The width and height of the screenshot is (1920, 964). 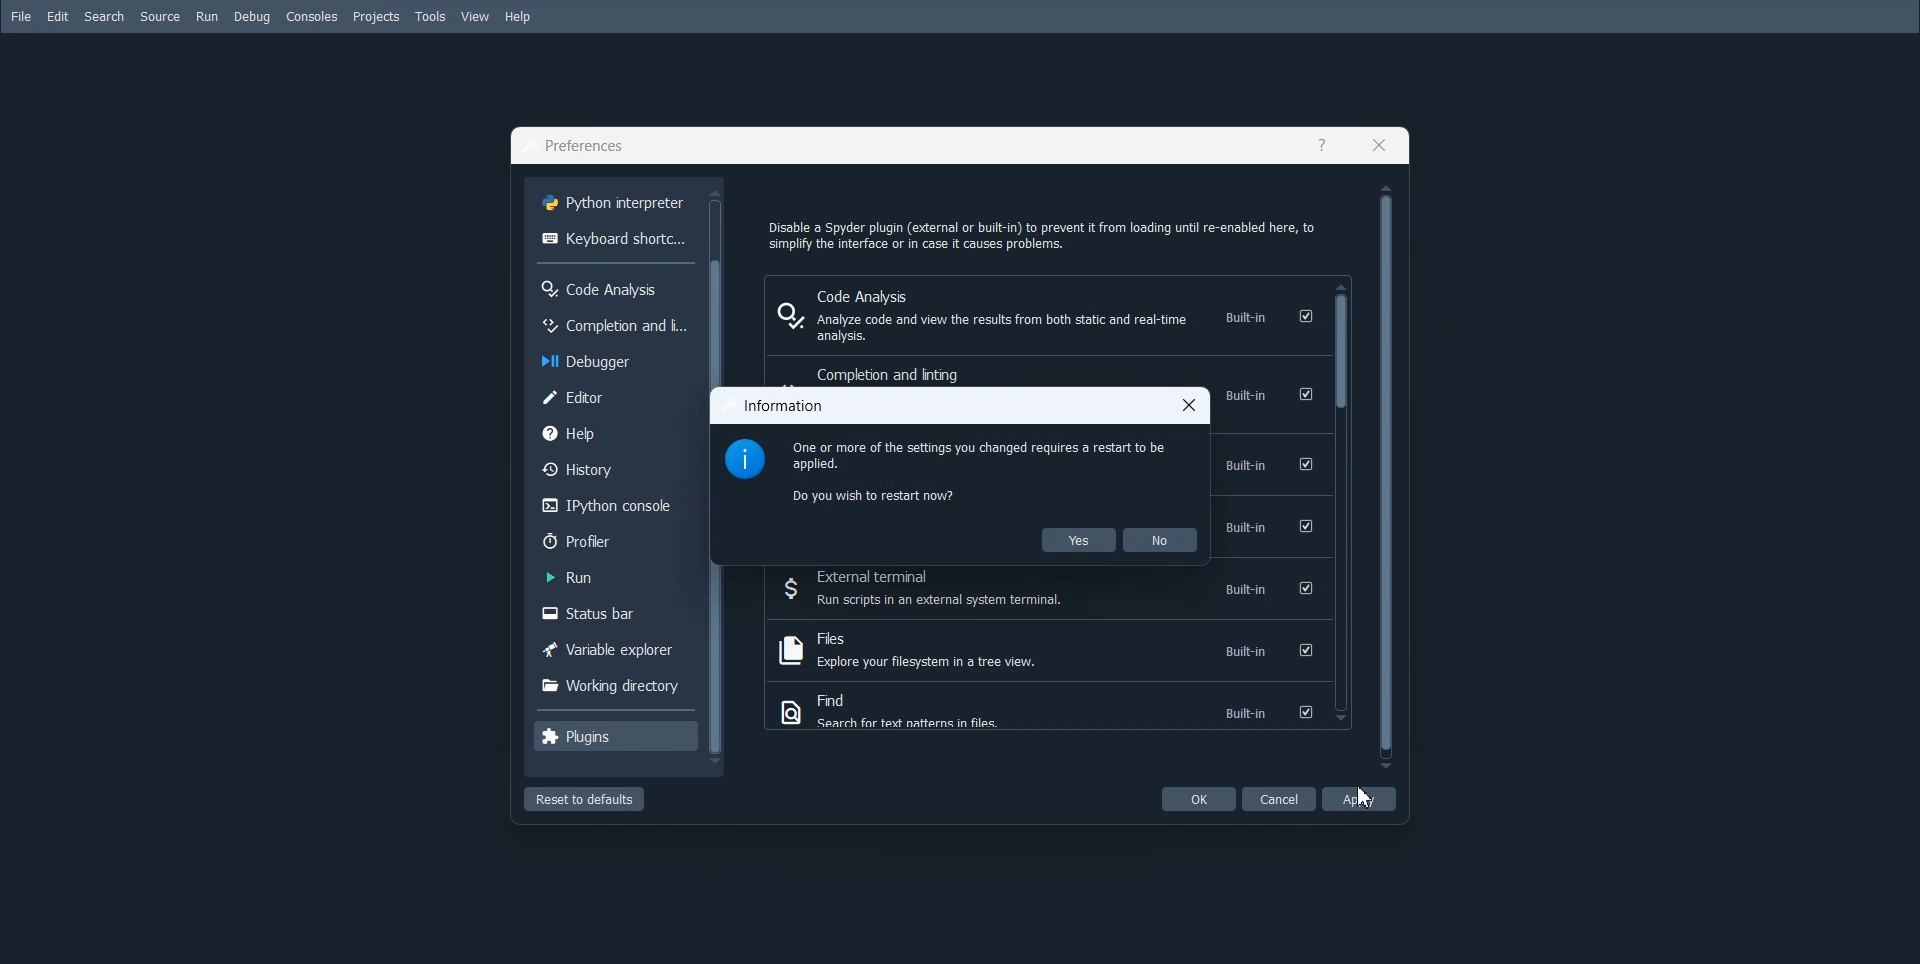 What do you see at coordinates (583, 798) in the screenshot?
I see `Reset to defaults` at bounding box center [583, 798].